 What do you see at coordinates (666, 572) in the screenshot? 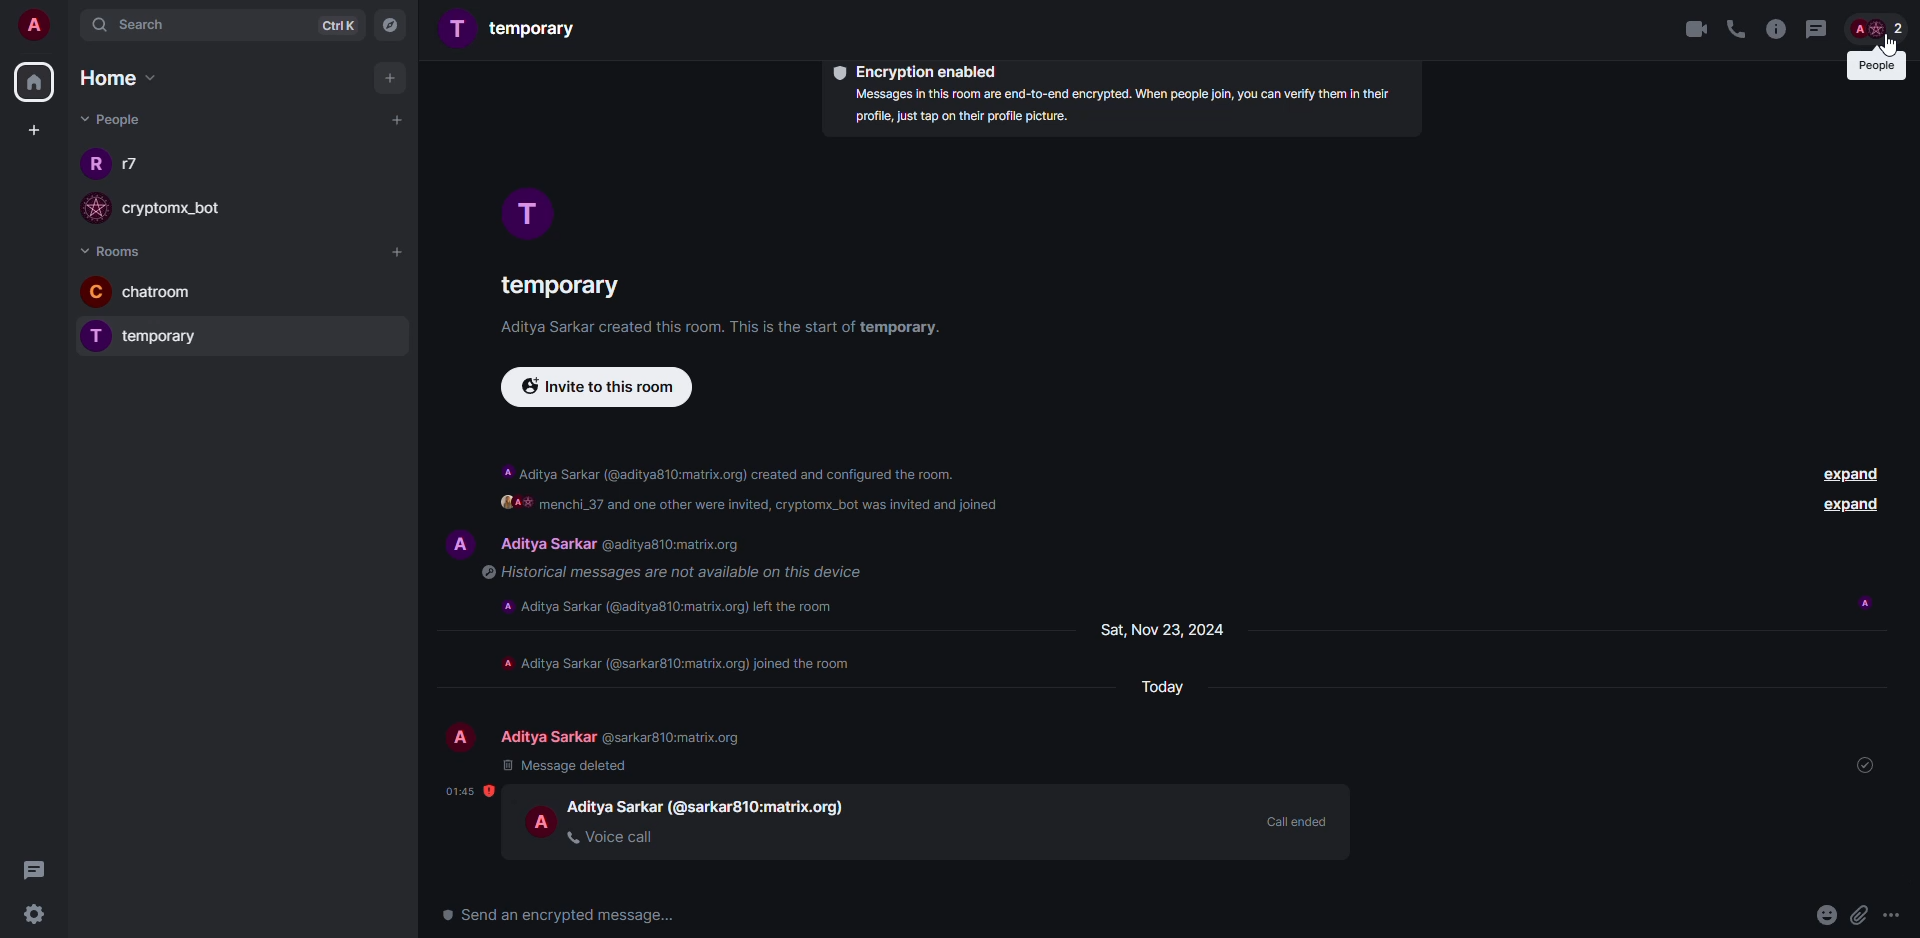
I see `info` at bounding box center [666, 572].